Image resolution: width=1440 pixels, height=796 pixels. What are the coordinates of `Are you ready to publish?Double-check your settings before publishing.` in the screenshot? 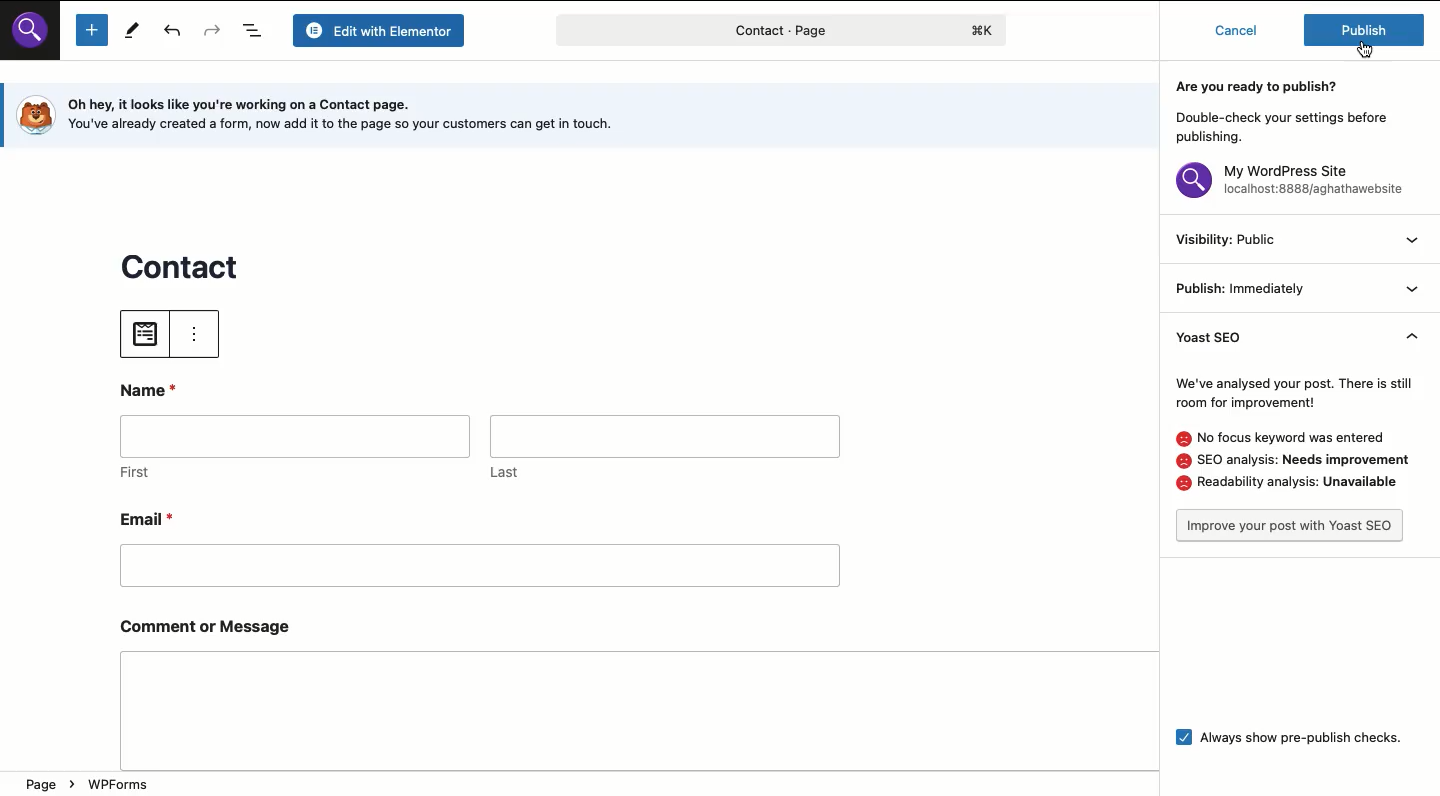 It's located at (1287, 111).